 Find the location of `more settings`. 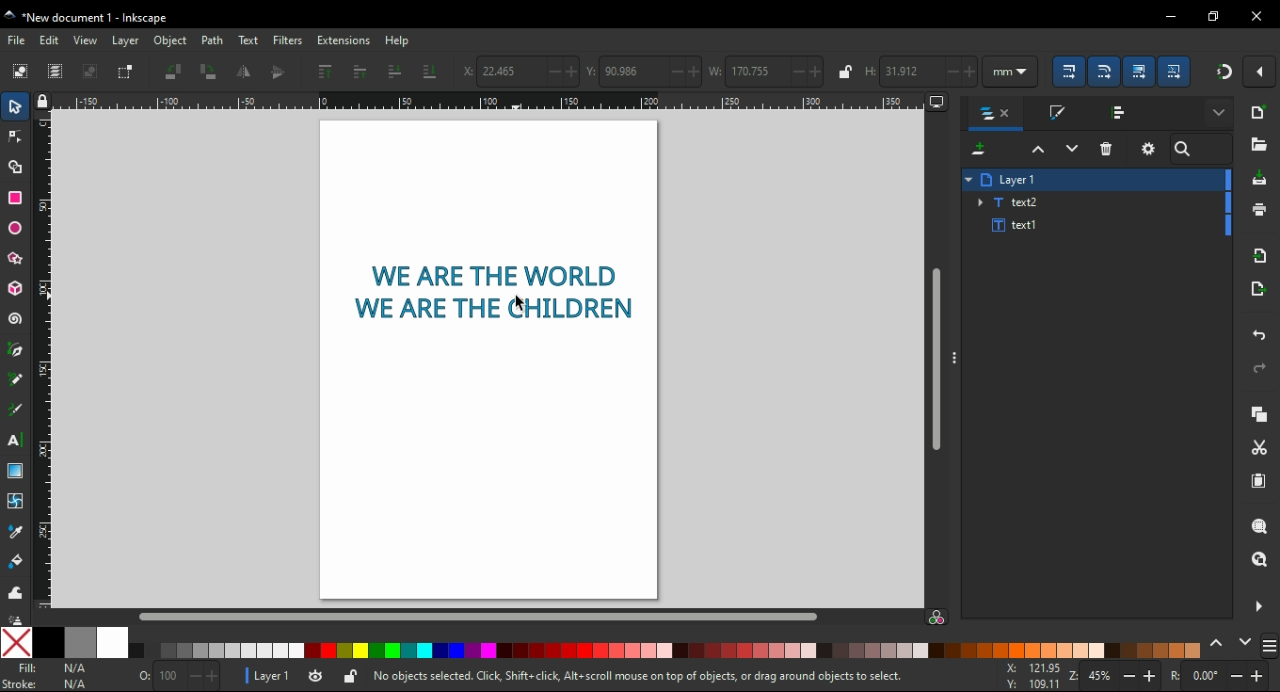

more settings is located at coordinates (1218, 113).